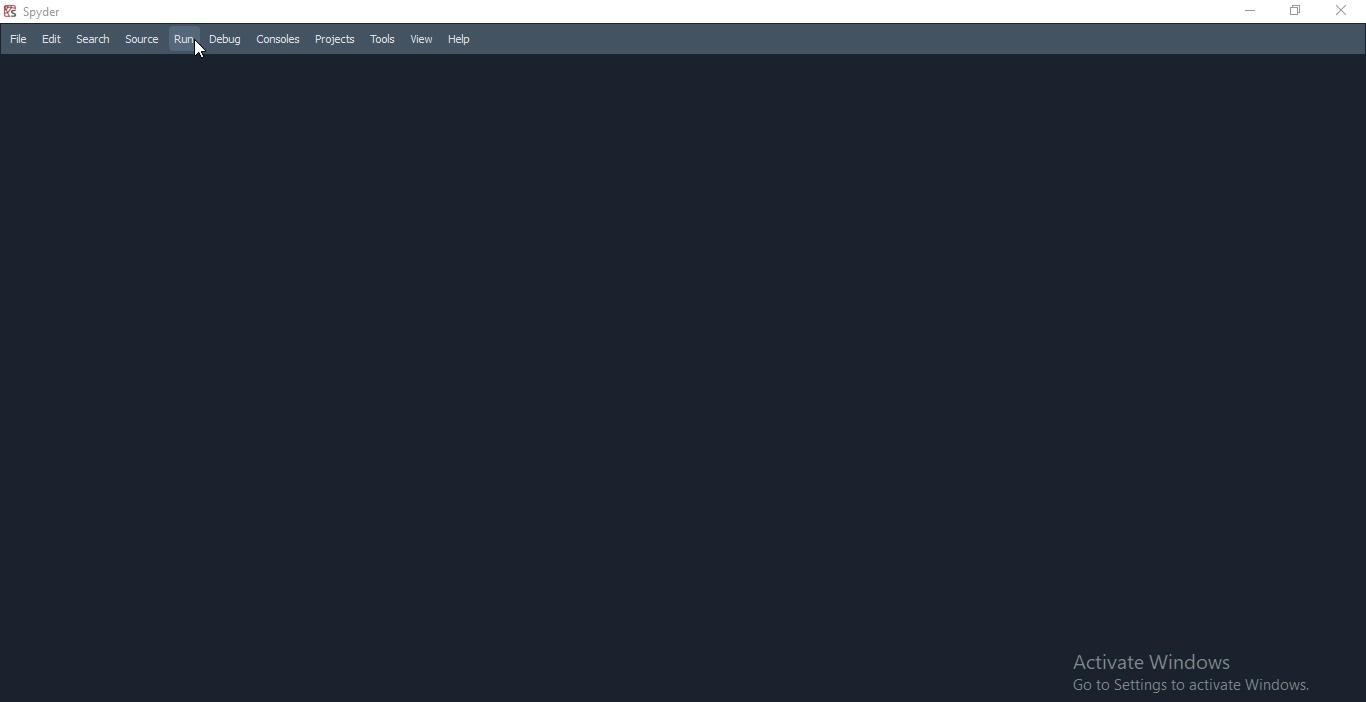  Describe the element at coordinates (381, 39) in the screenshot. I see `Tools` at that location.